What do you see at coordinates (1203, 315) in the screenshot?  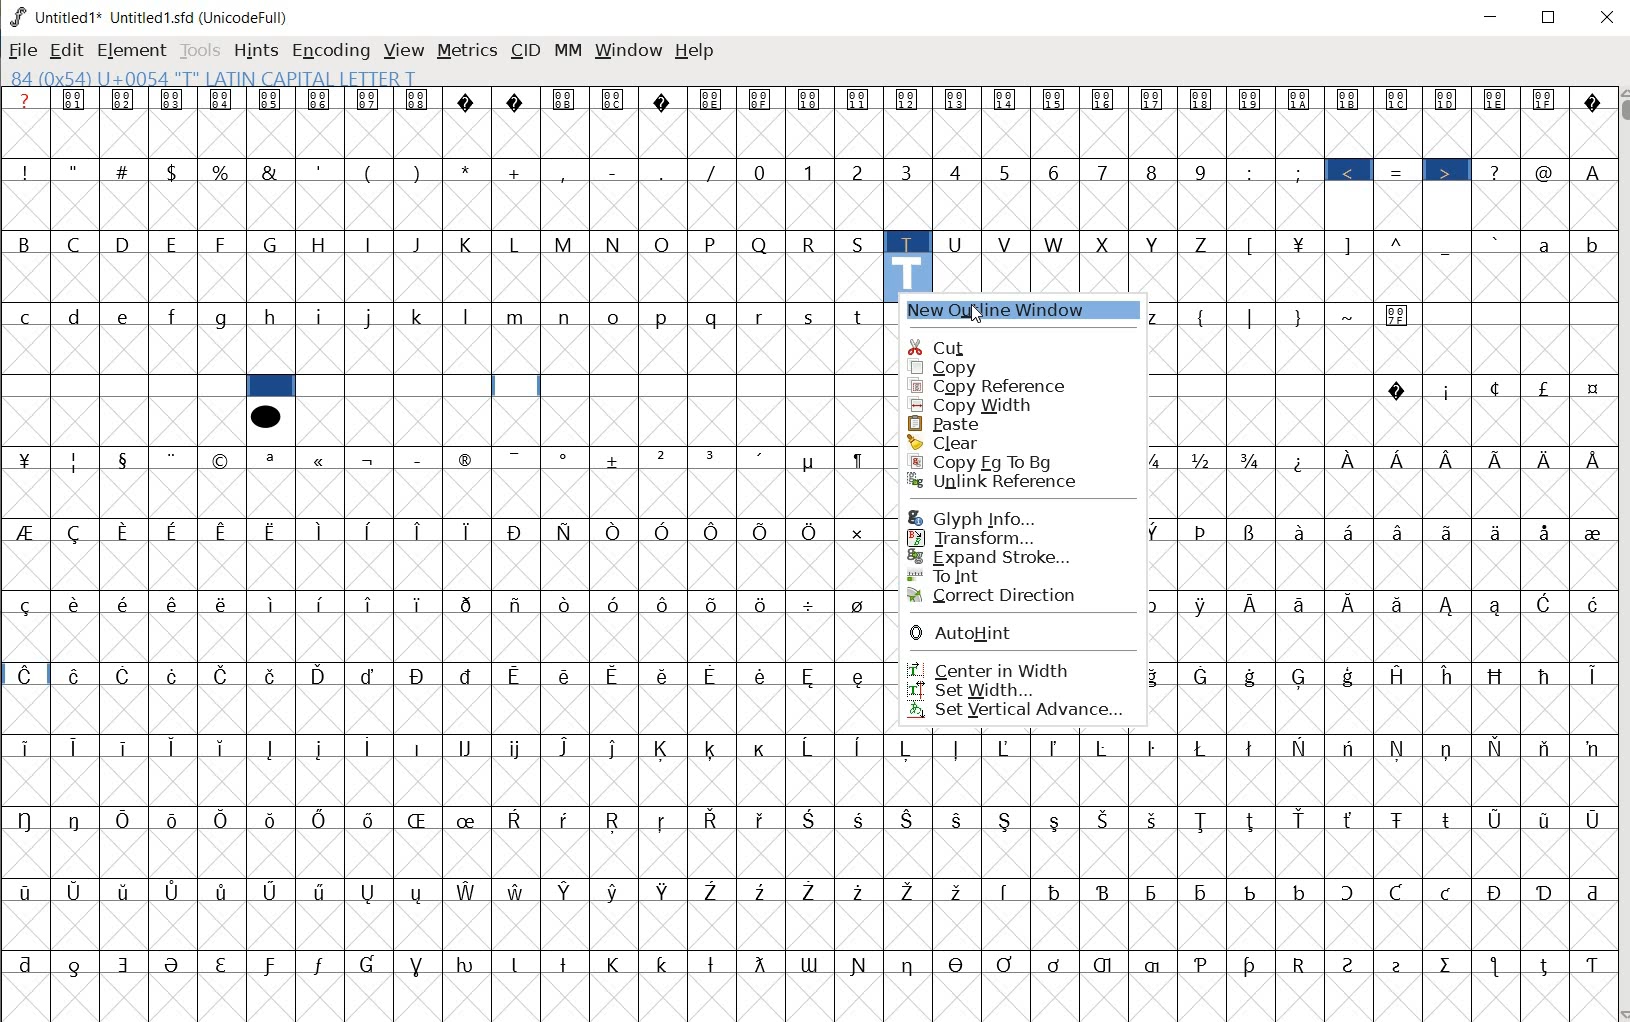 I see `(` at bounding box center [1203, 315].